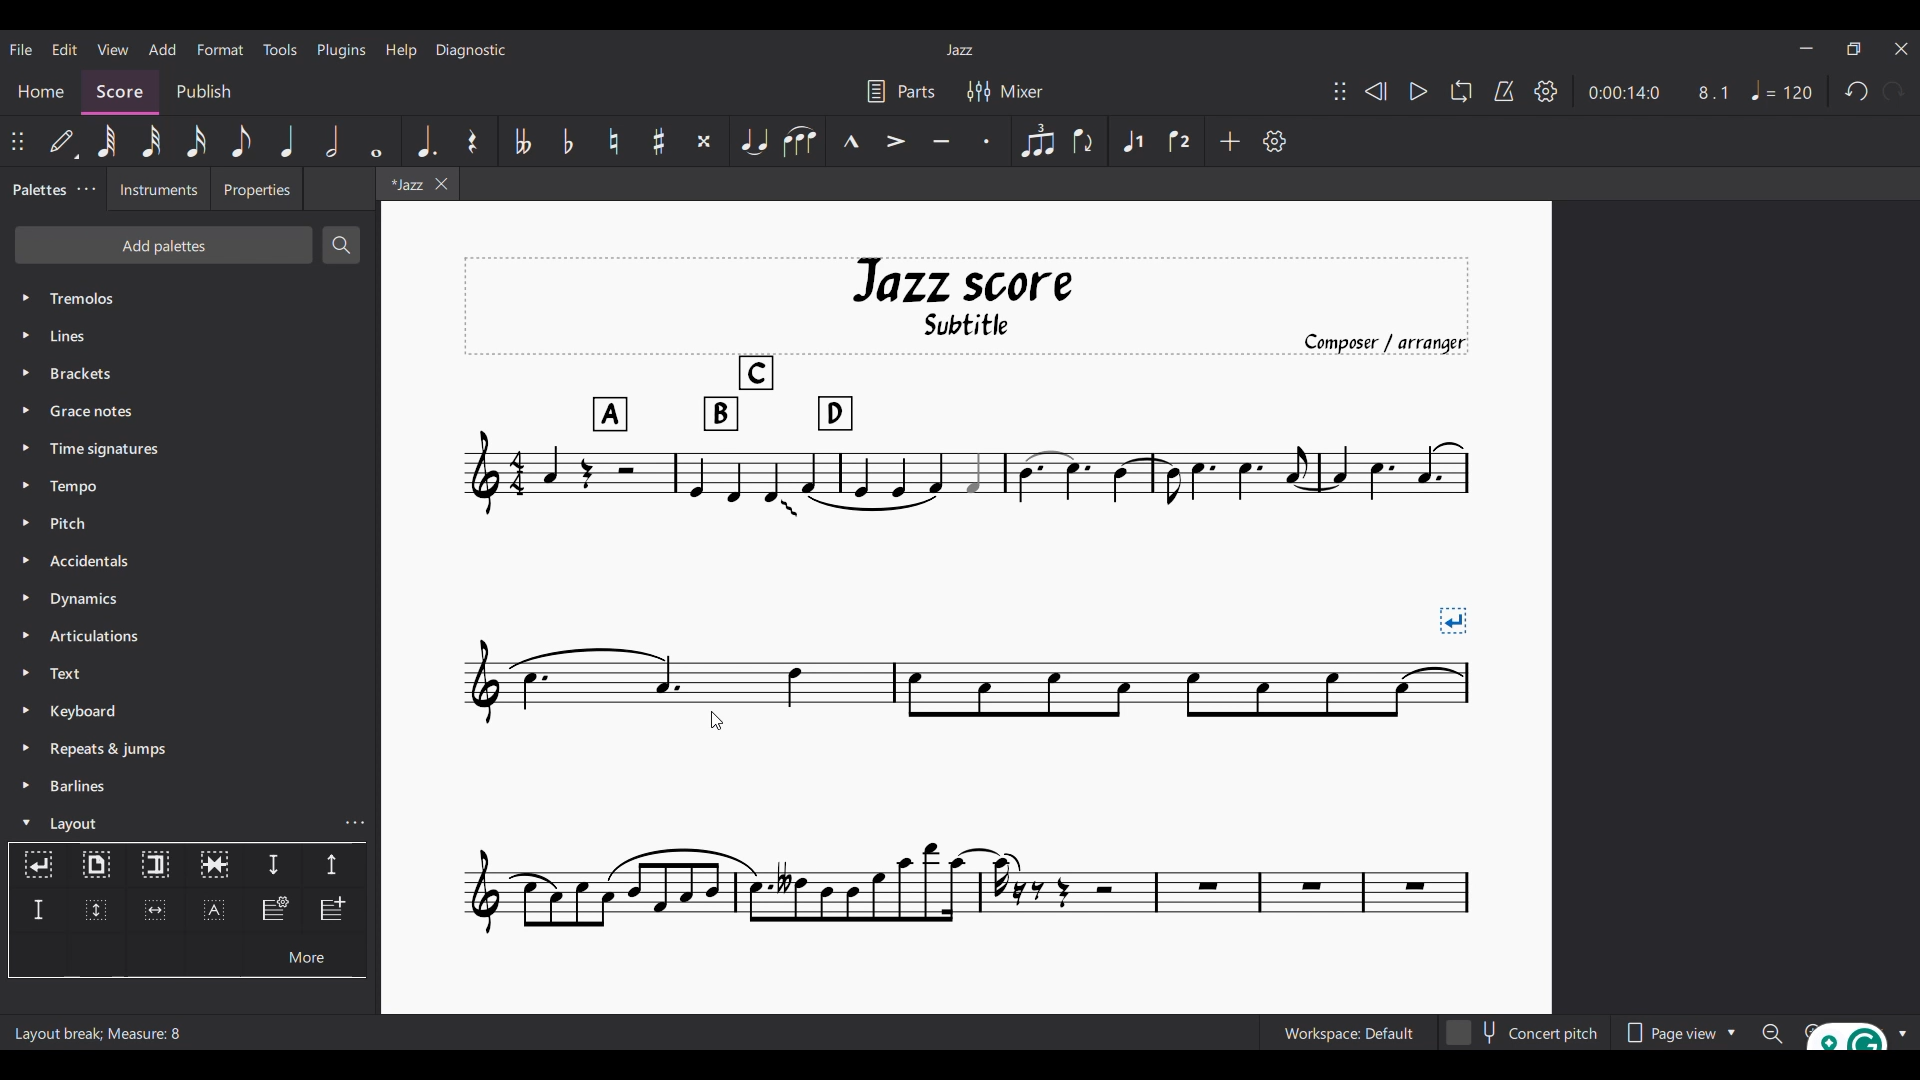 This screenshot has width=1920, height=1080. What do you see at coordinates (1349, 1032) in the screenshot?
I see `Workspace: Default` at bounding box center [1349, 1032].